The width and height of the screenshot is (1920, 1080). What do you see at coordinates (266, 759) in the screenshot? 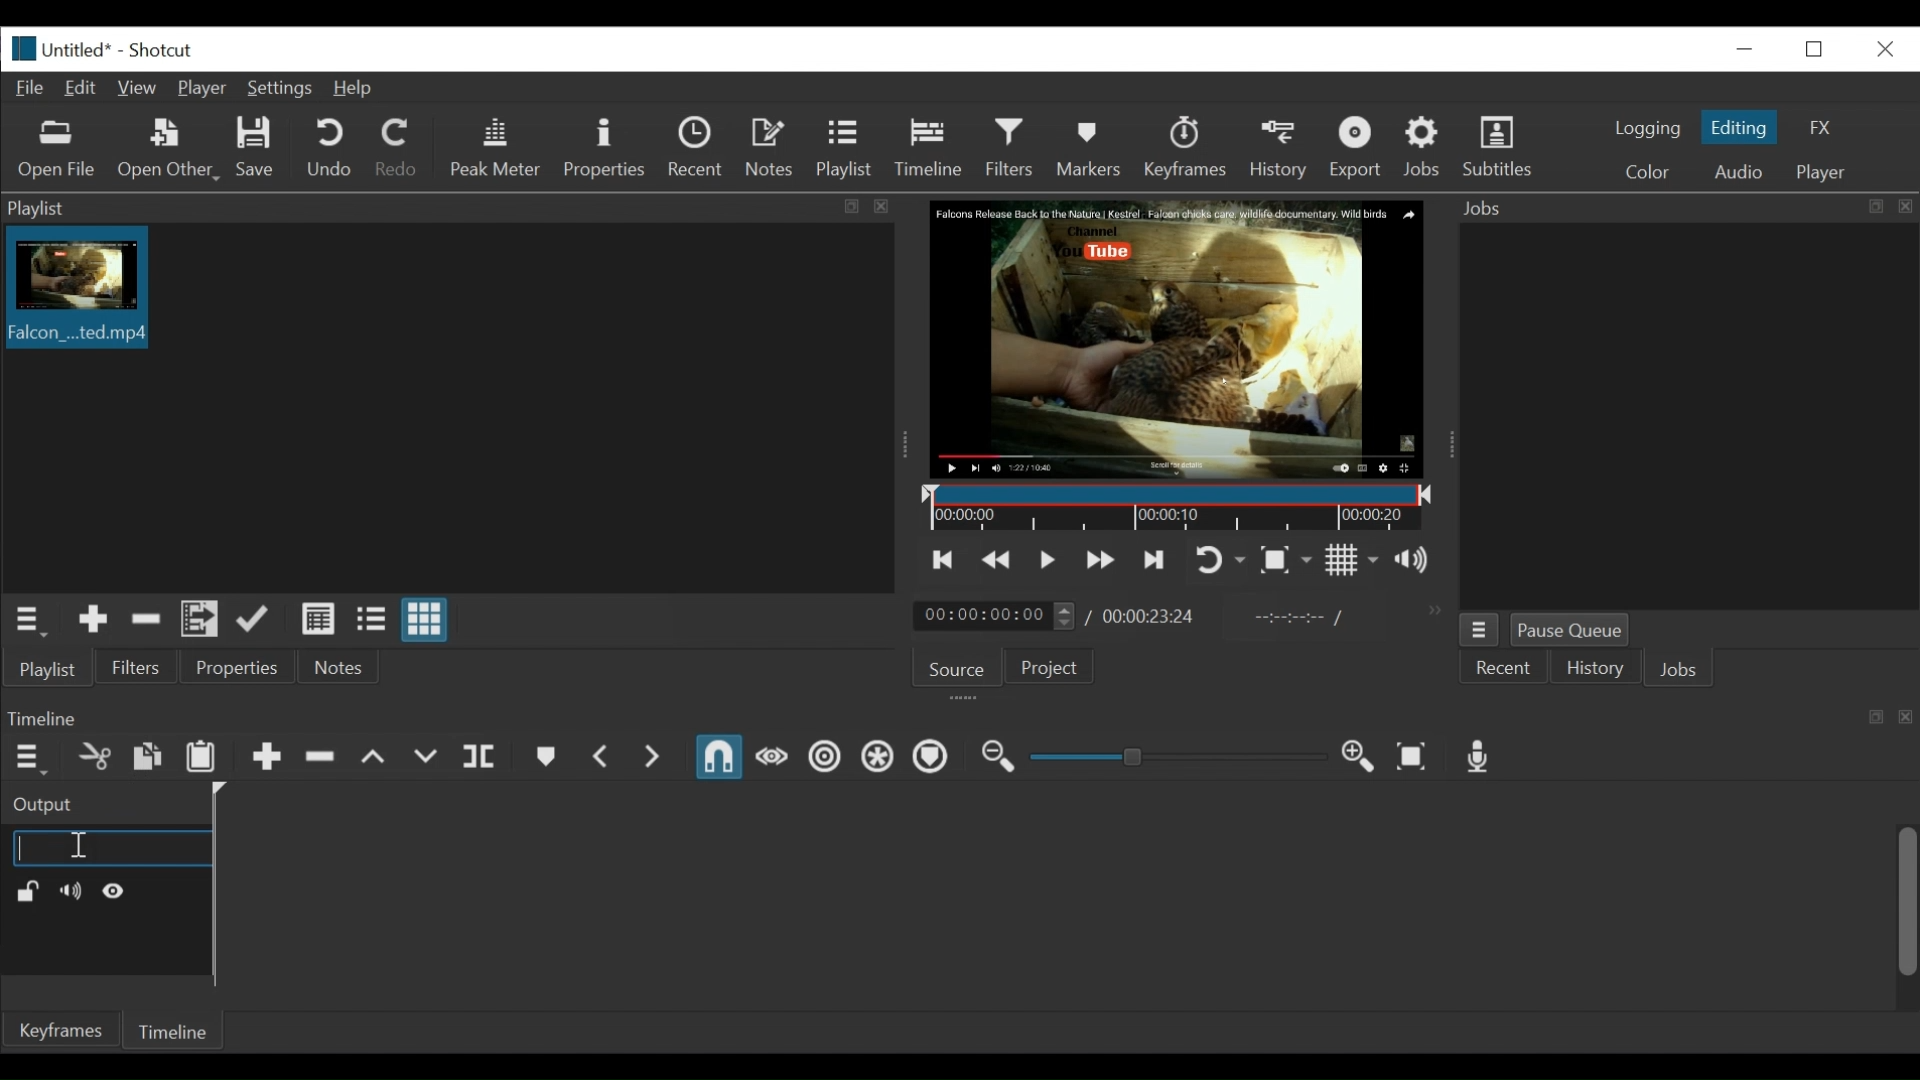
I see `Append` at bounding box center [266, 759].